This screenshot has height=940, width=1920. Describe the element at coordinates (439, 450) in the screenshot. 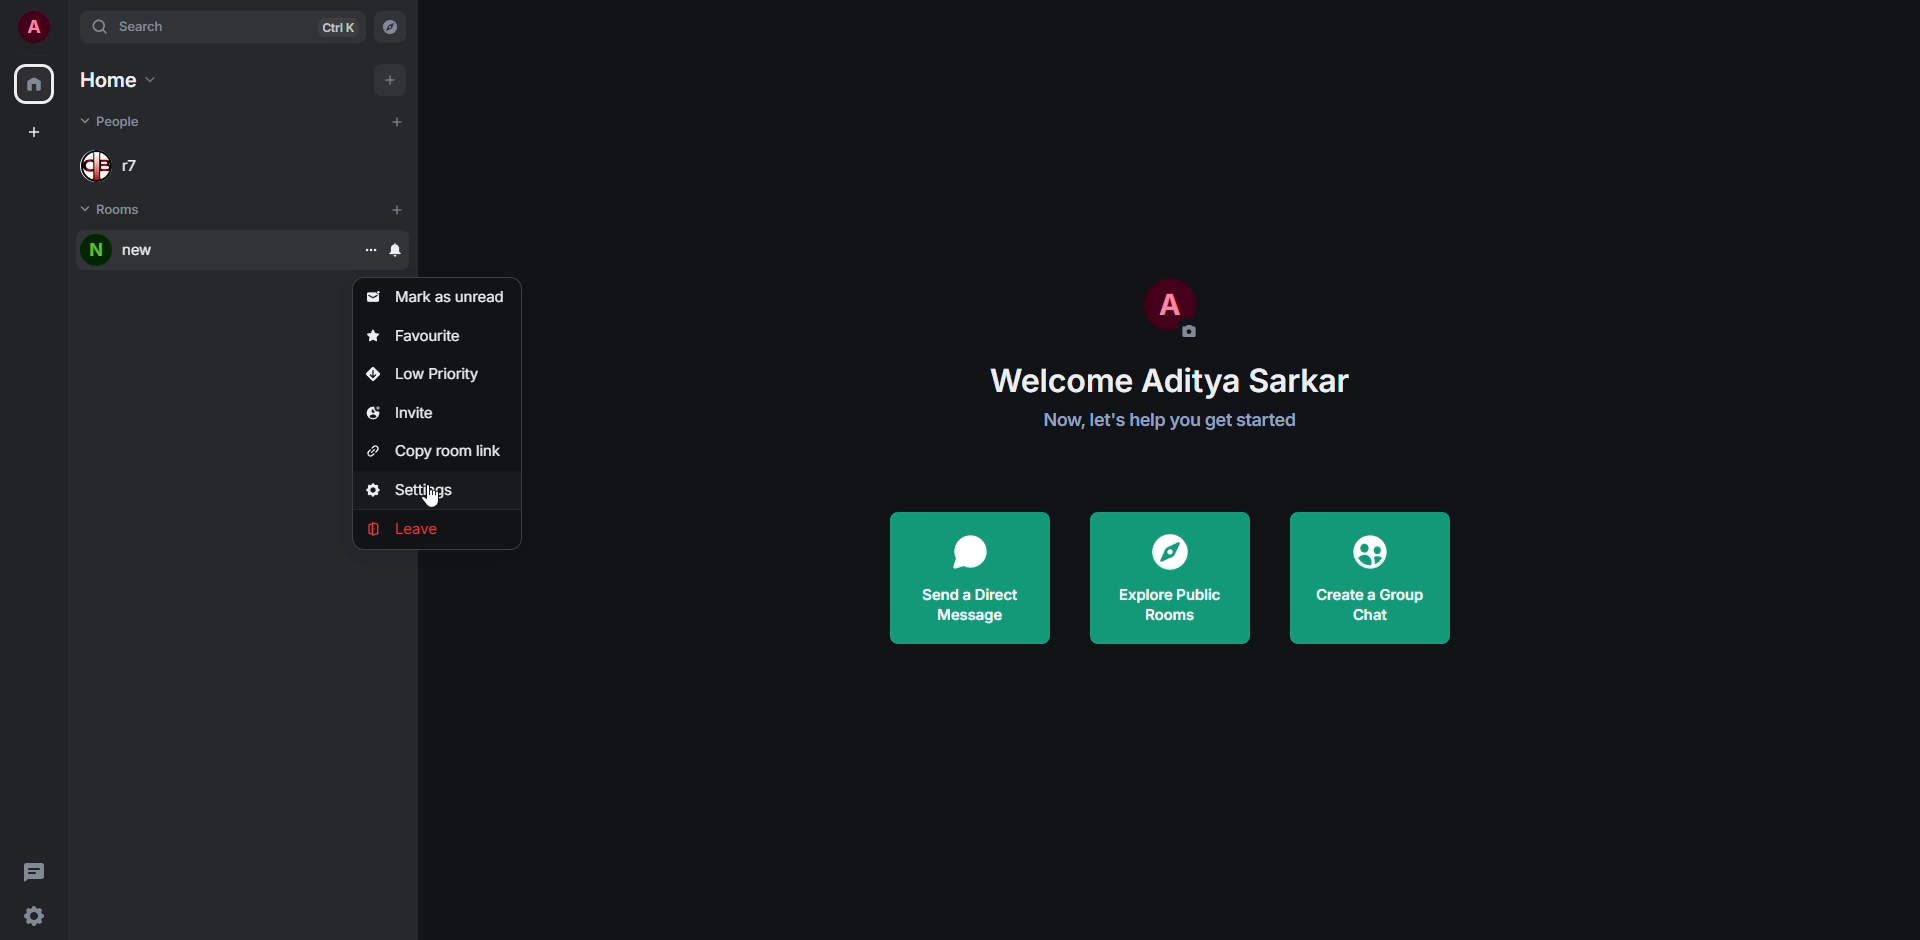

I see `copy room link` at that location.